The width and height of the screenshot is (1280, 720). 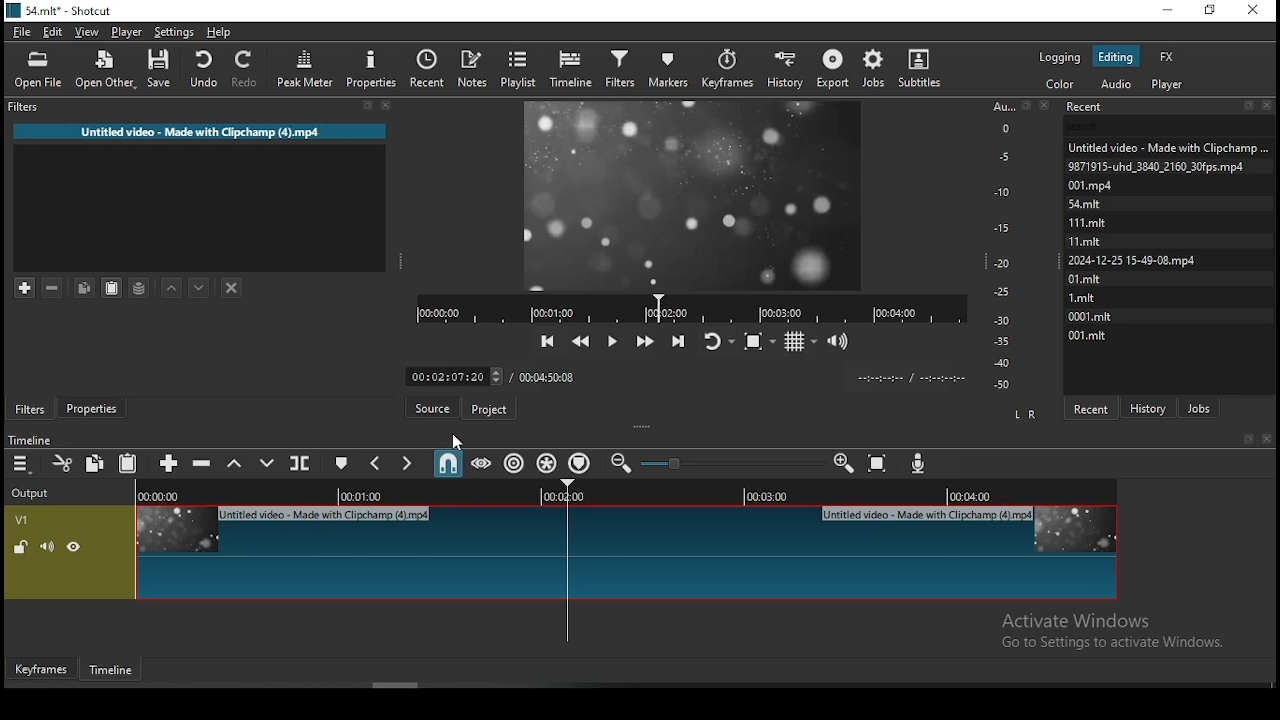 What do you see at coordinates (395, 686) in the screenshot?
I see `Scroll bar` at bounding box center [395, 686].